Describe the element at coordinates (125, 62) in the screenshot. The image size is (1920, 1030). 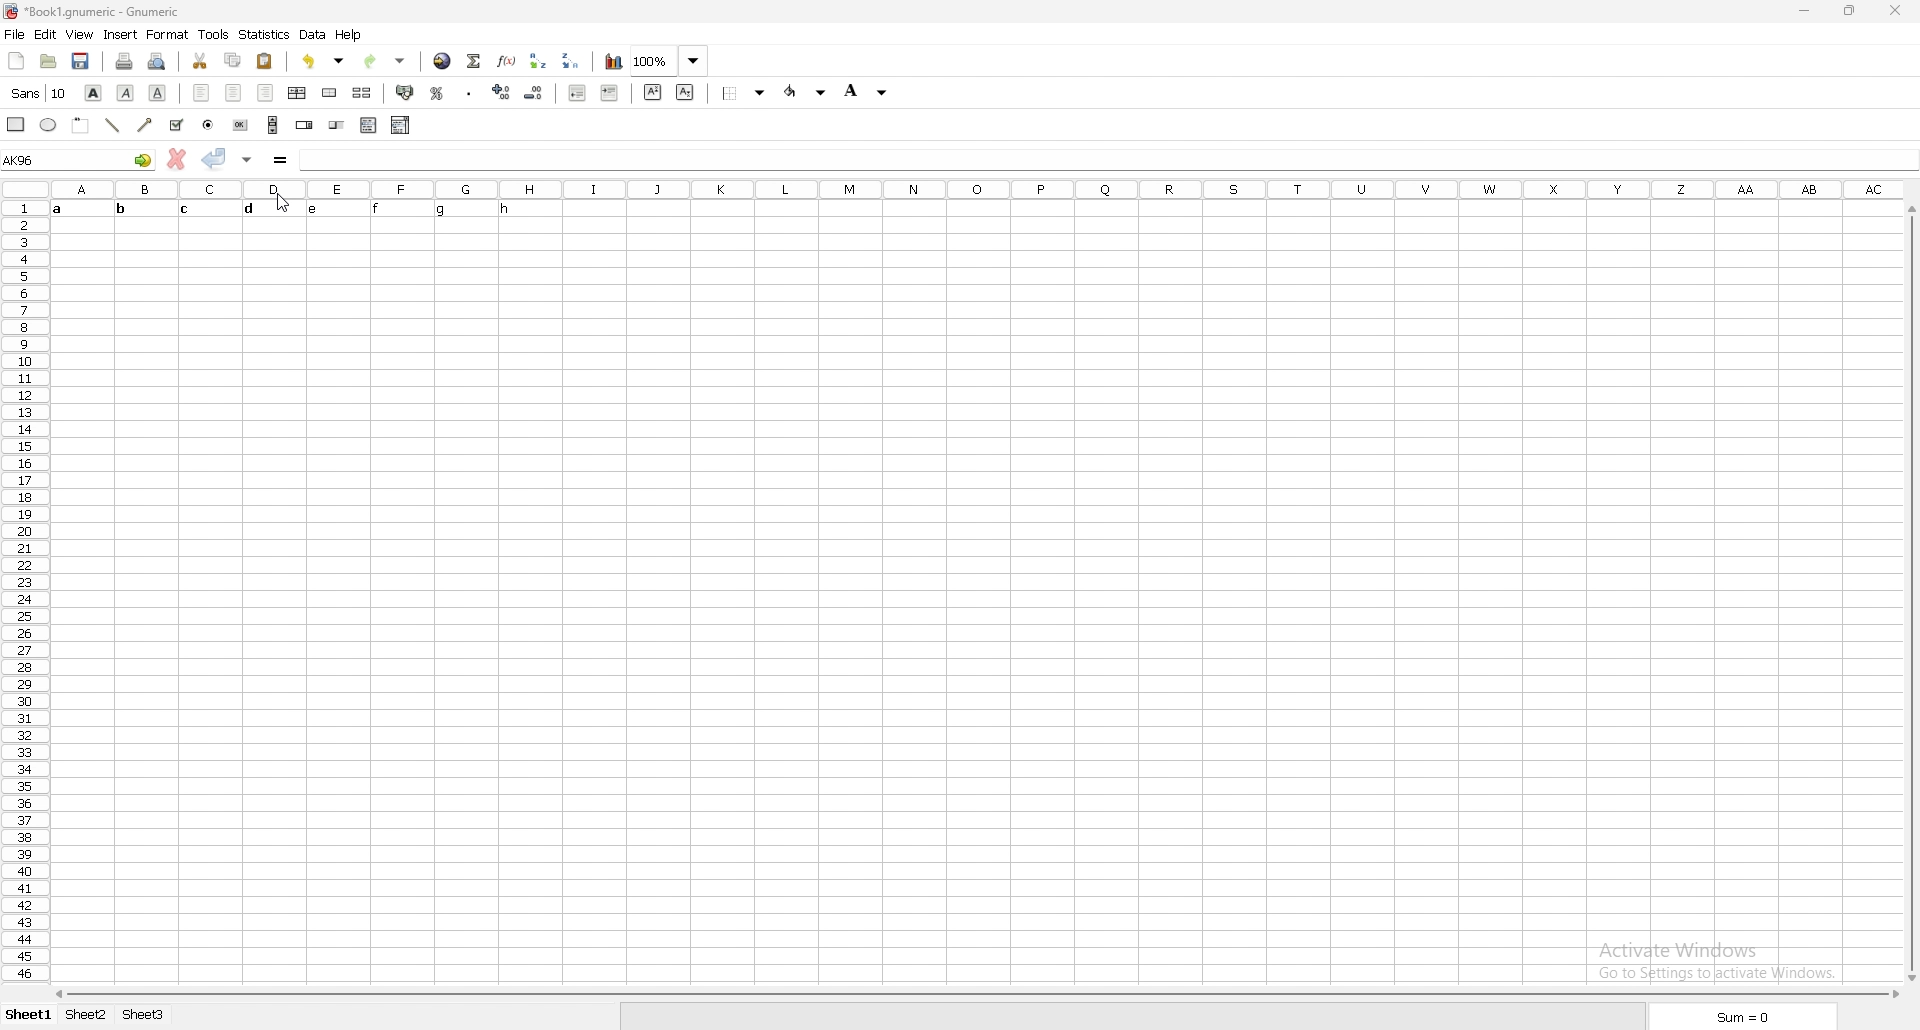
I see `print` at that location.